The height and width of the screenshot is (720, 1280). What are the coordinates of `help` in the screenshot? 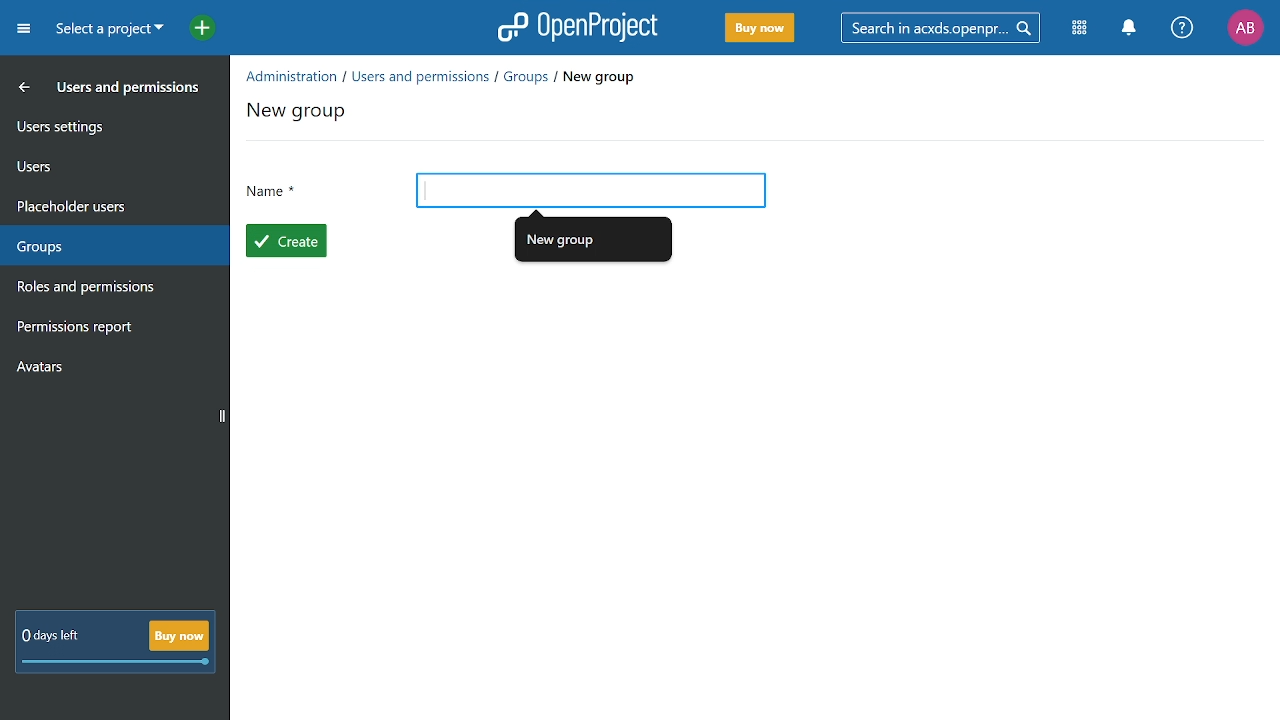 It's located at (1182, 28).